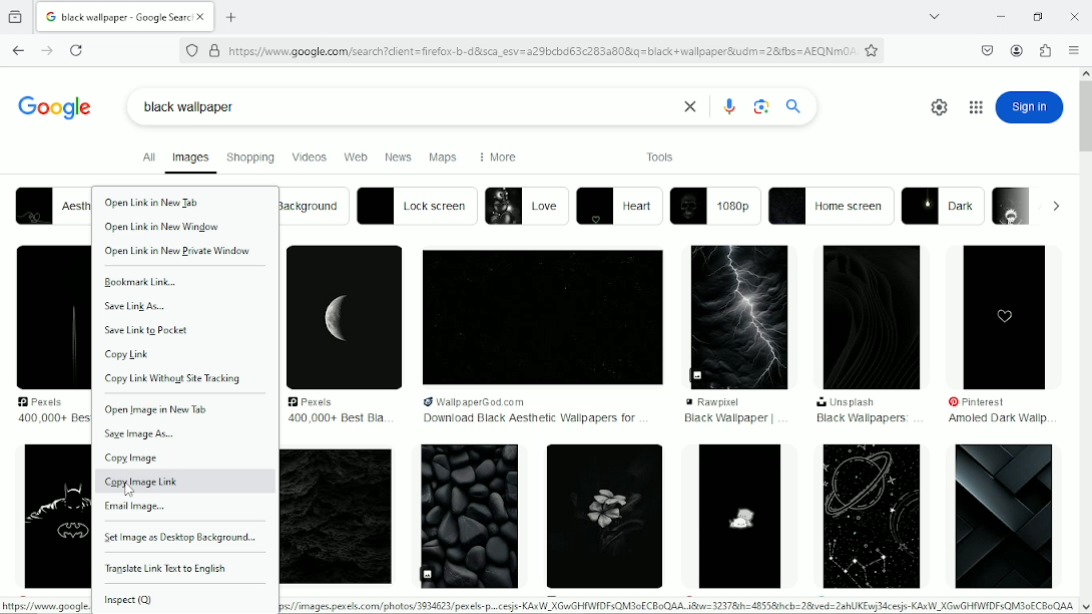 This screenshot has width=1092, height=614. I want to click on black wallpapers, so click(862, 419).